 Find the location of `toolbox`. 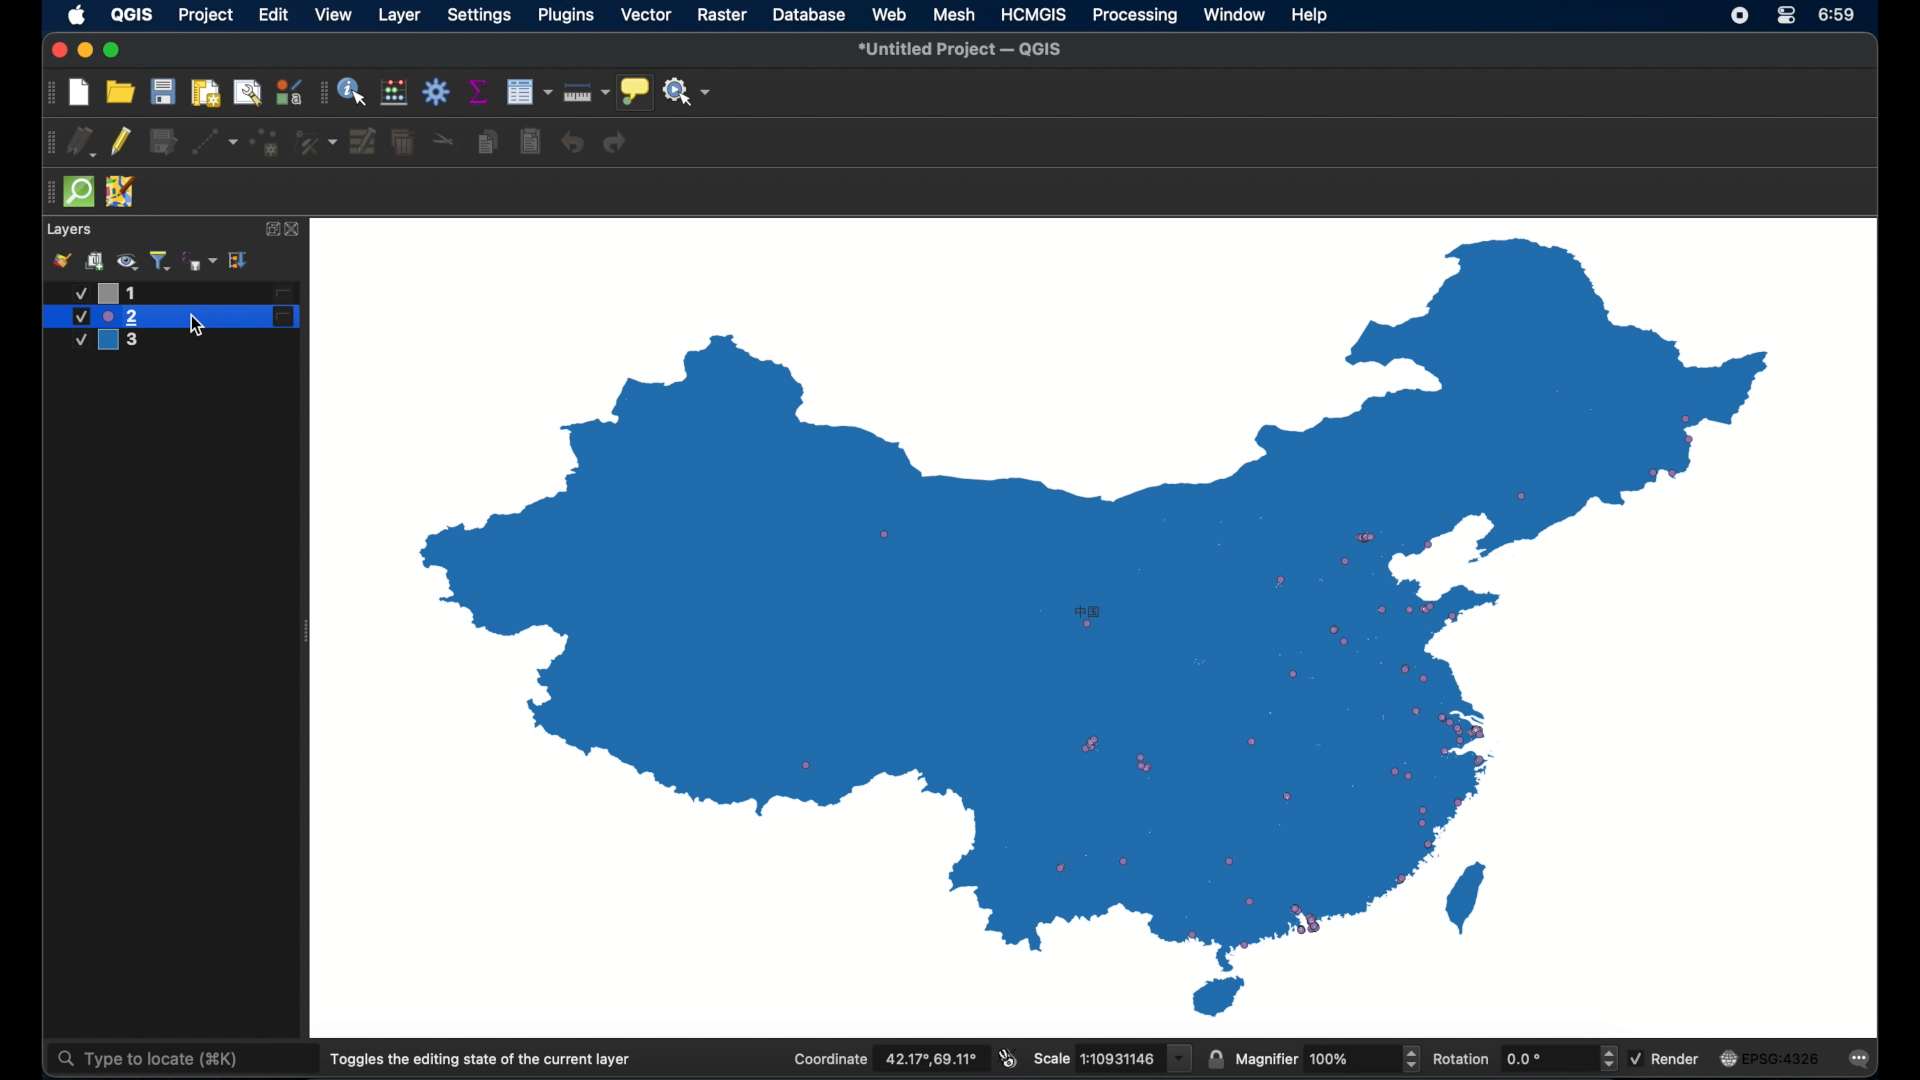

toolbox is located at coordinates (437, 91).